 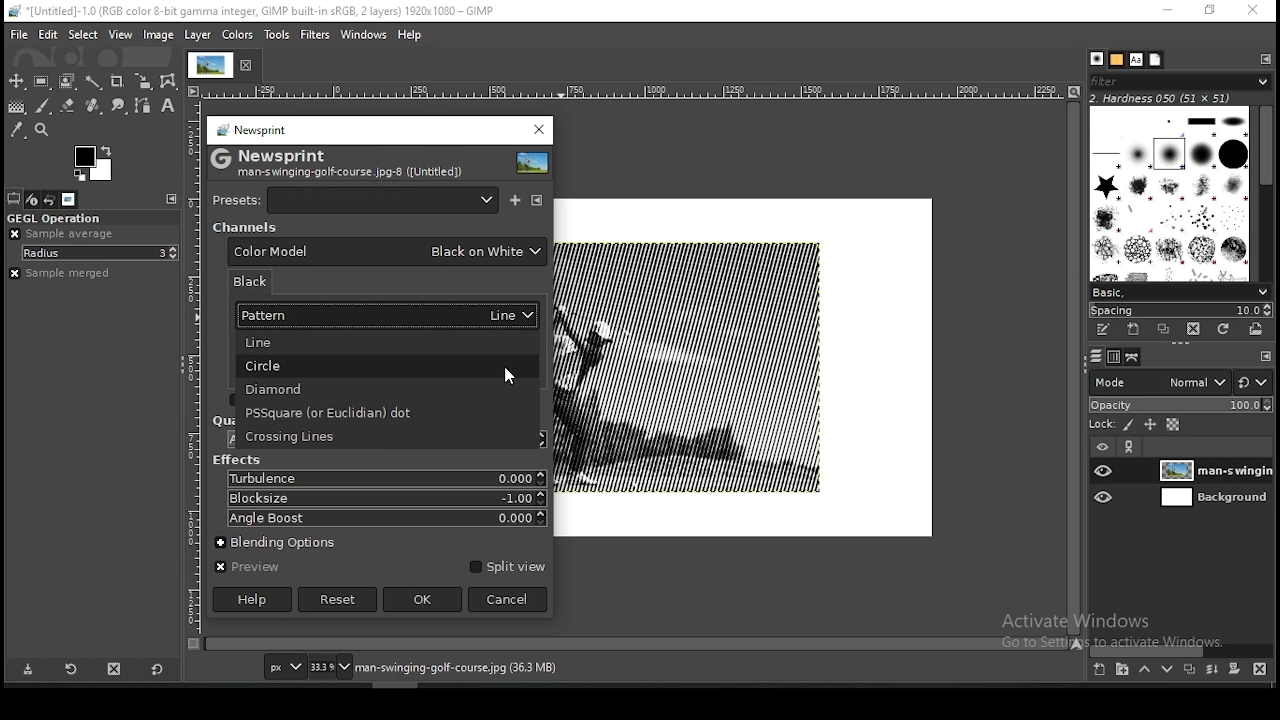 What do you see at coordinates (66, 82) in the screenshot?
I see `foreground select tool` at bounding box center [66, 82].